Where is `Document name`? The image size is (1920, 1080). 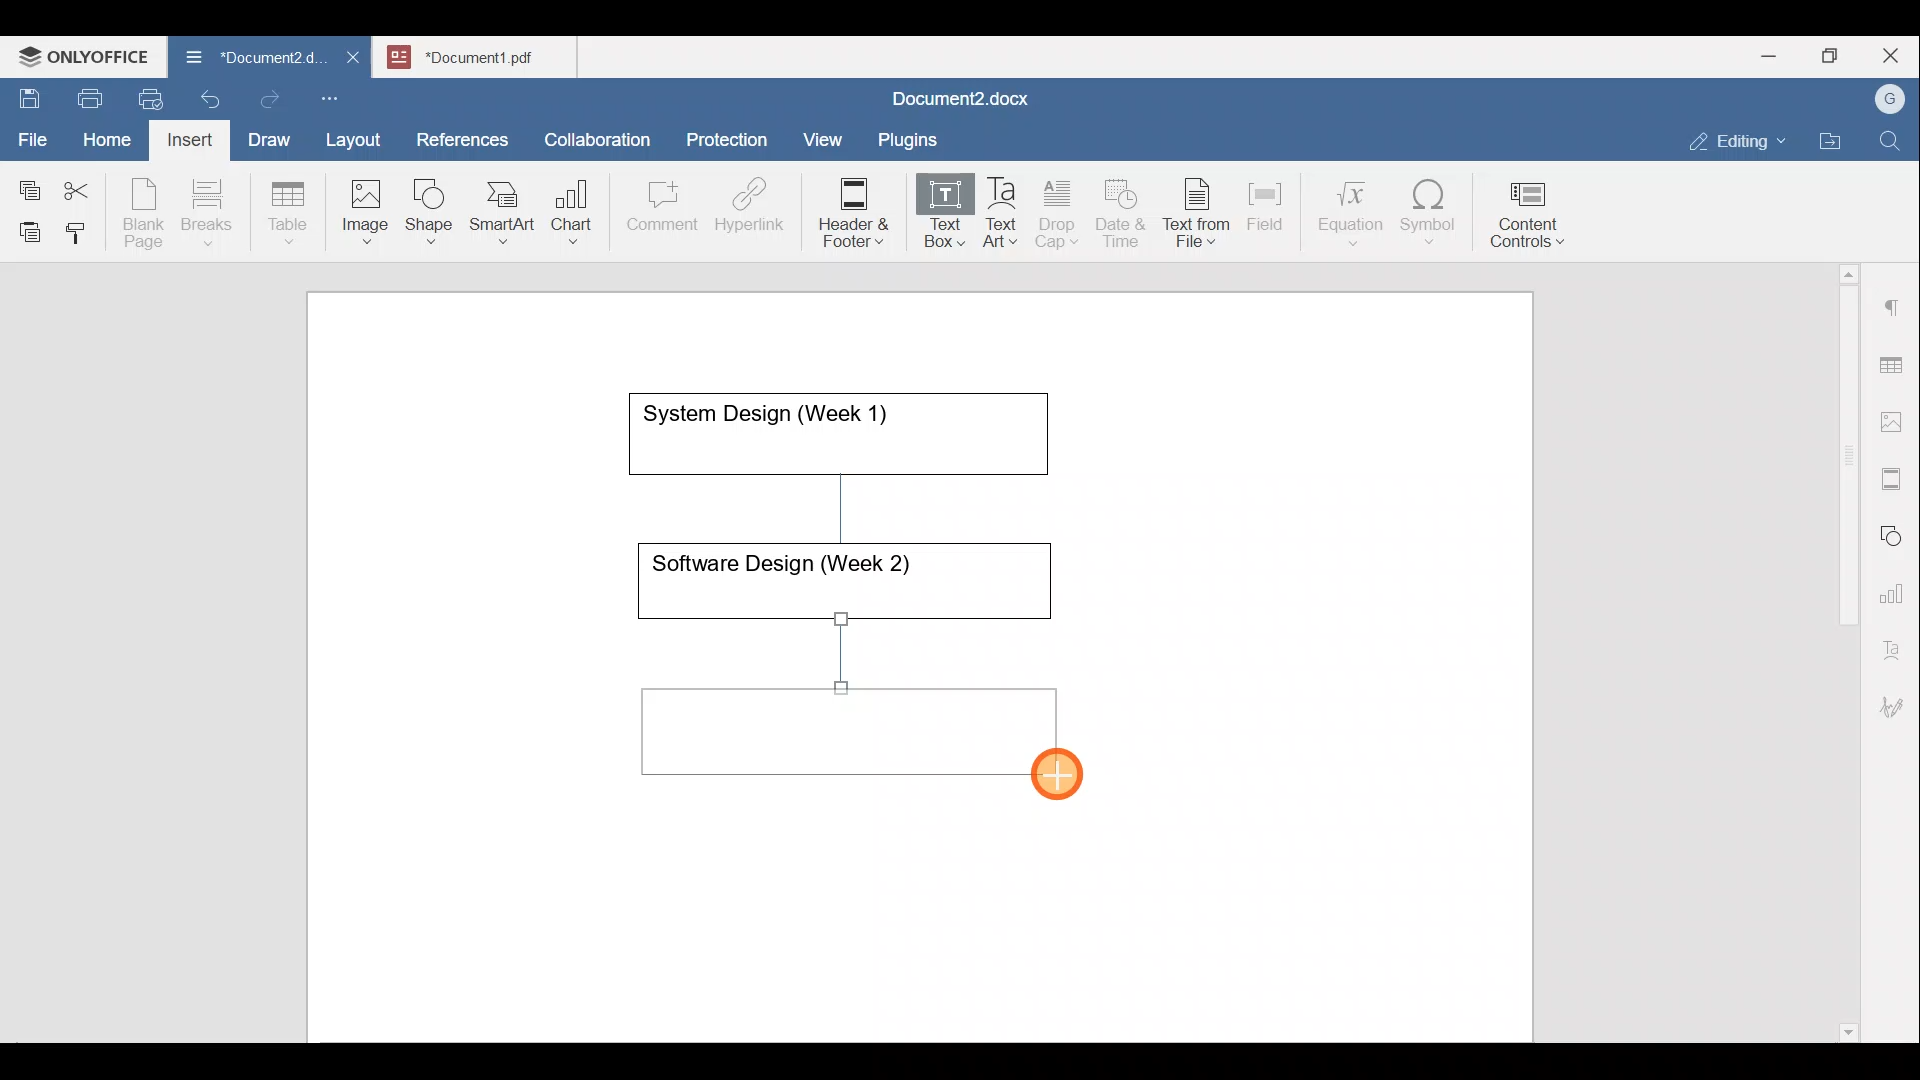 Document name is located at coordinates (244, 60).